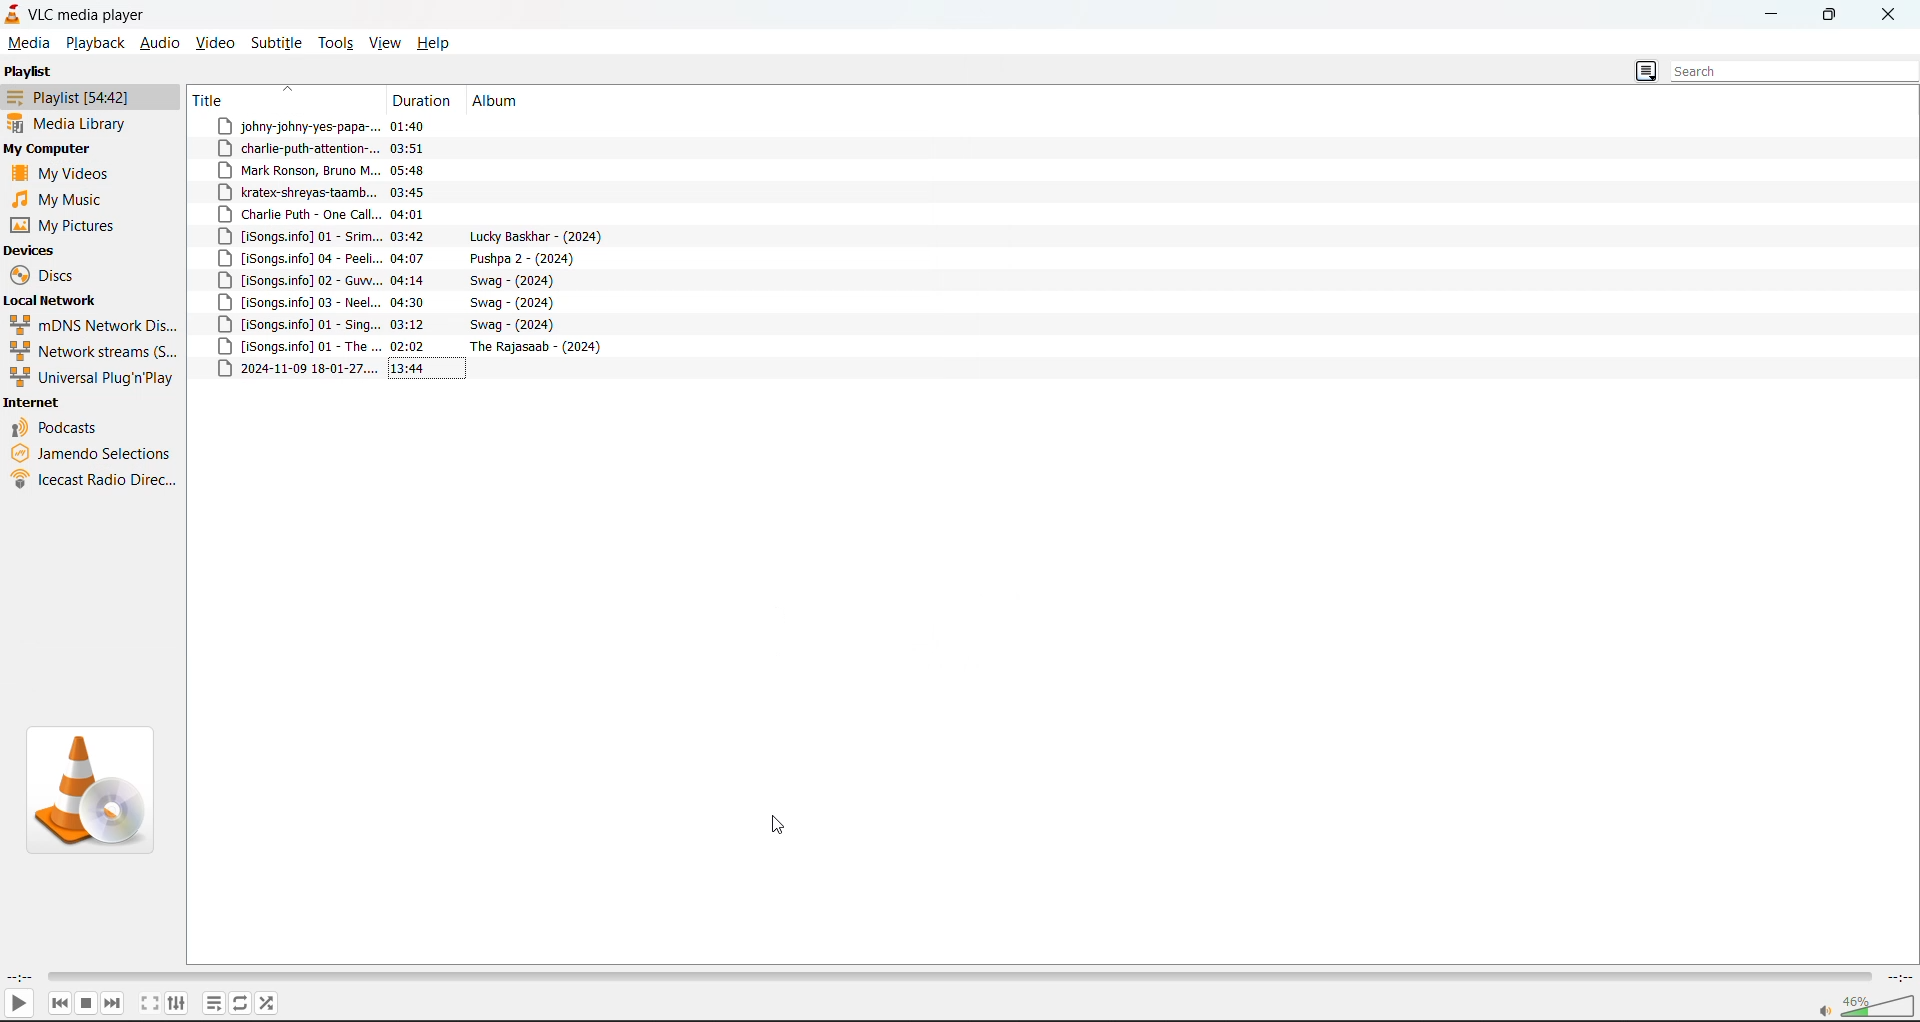 The width and height of the screenshot is (1920, 1022). Describe the element at coordinates (365, 170) in the screenshot. I see `track 3 title, duration and album details` at that location.